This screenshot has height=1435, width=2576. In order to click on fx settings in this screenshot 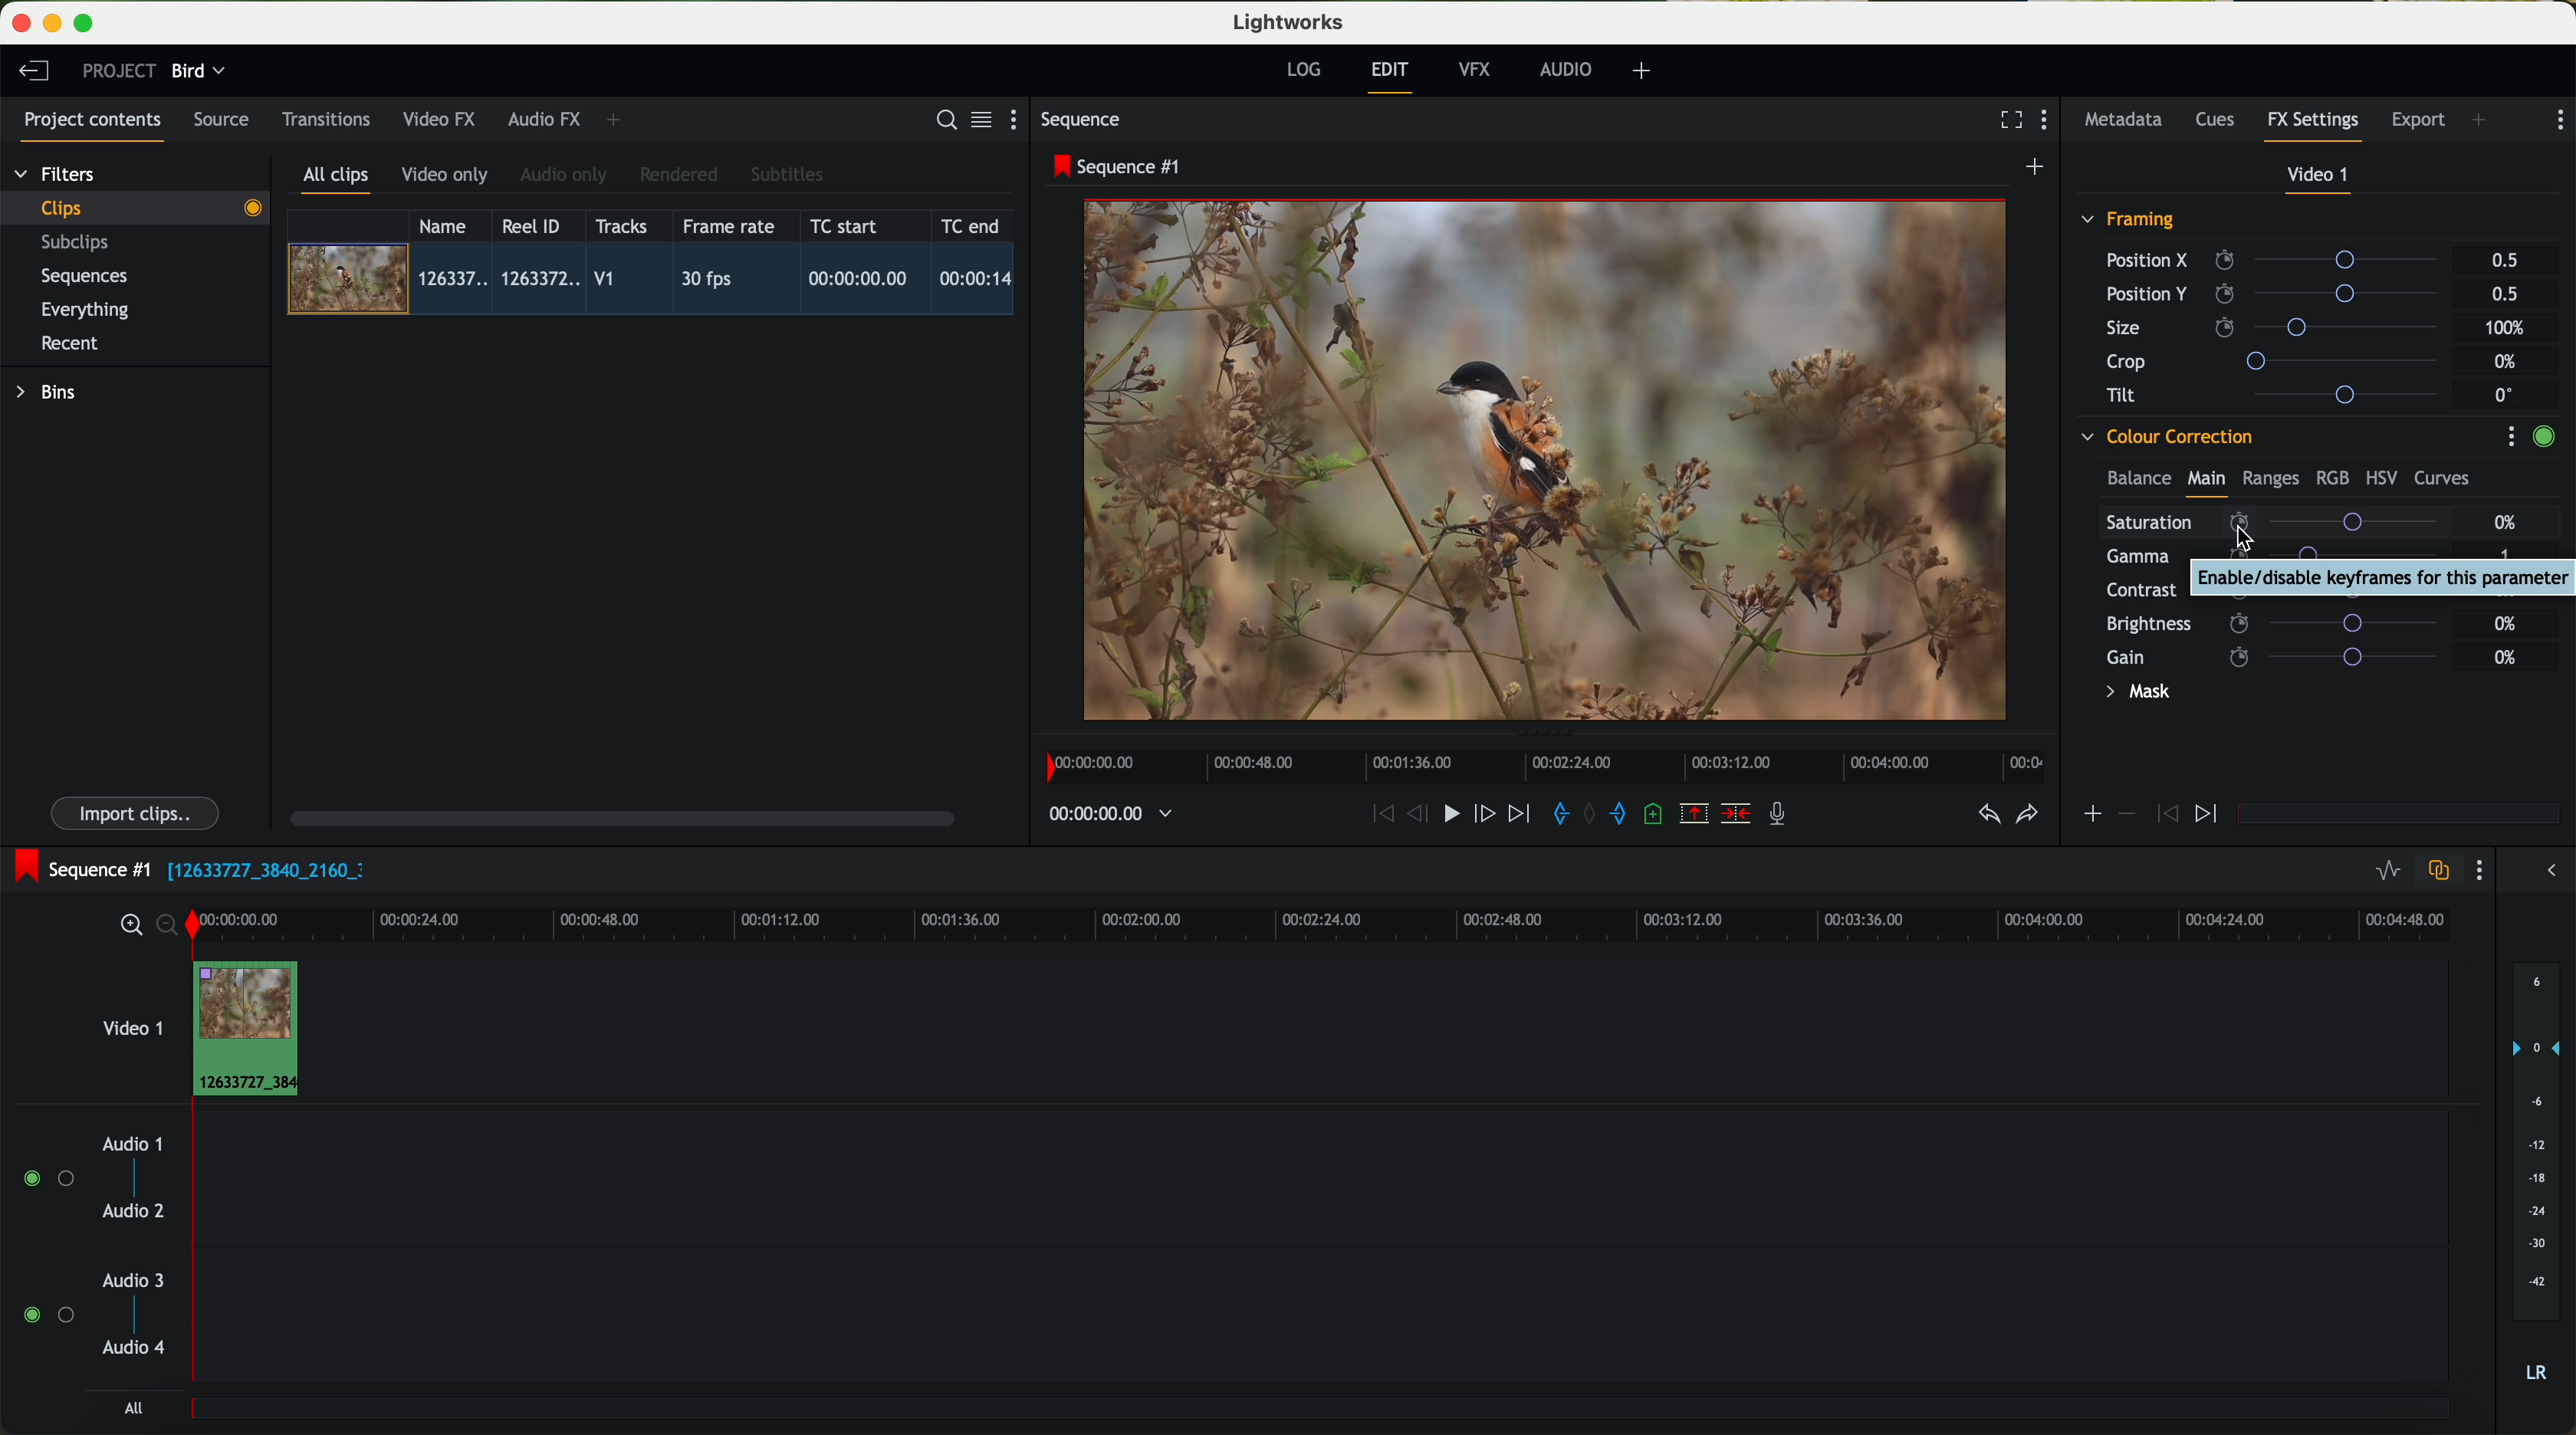, I will do `click(2312, 126)`.